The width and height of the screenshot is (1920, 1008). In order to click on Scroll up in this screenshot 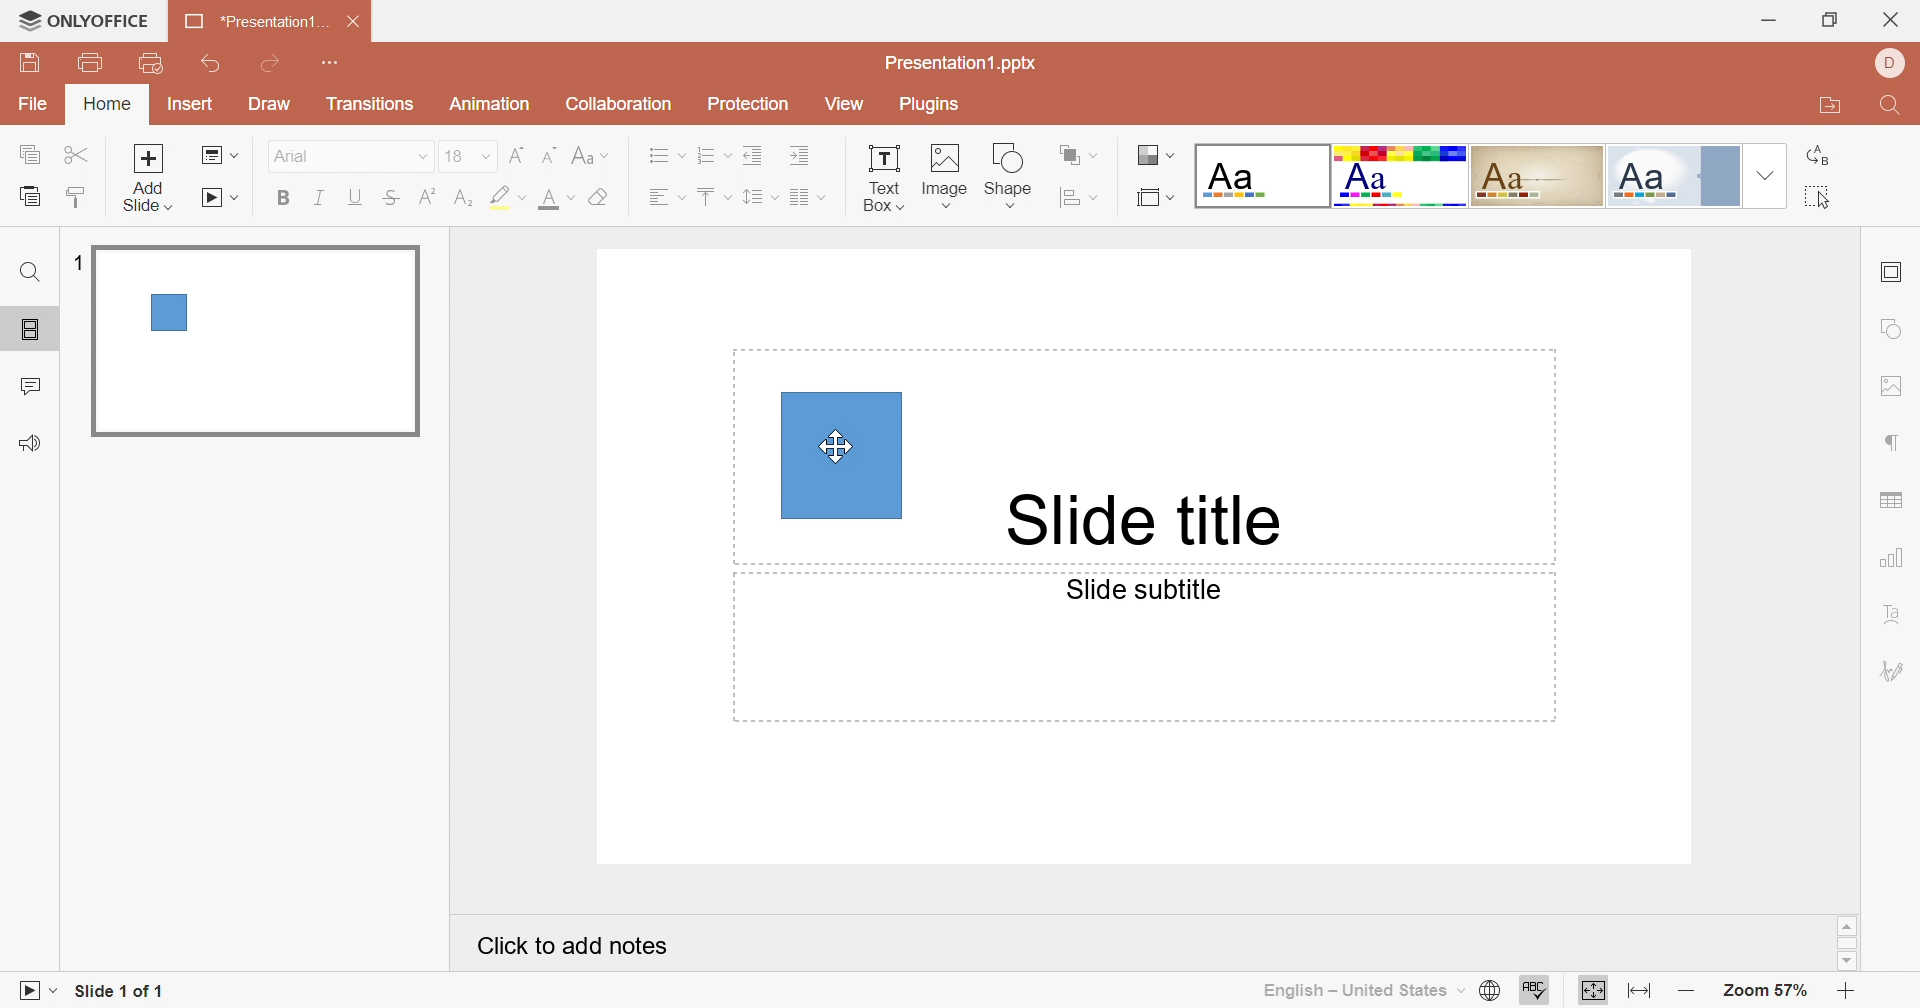, I will do `click(1847, 927)`.